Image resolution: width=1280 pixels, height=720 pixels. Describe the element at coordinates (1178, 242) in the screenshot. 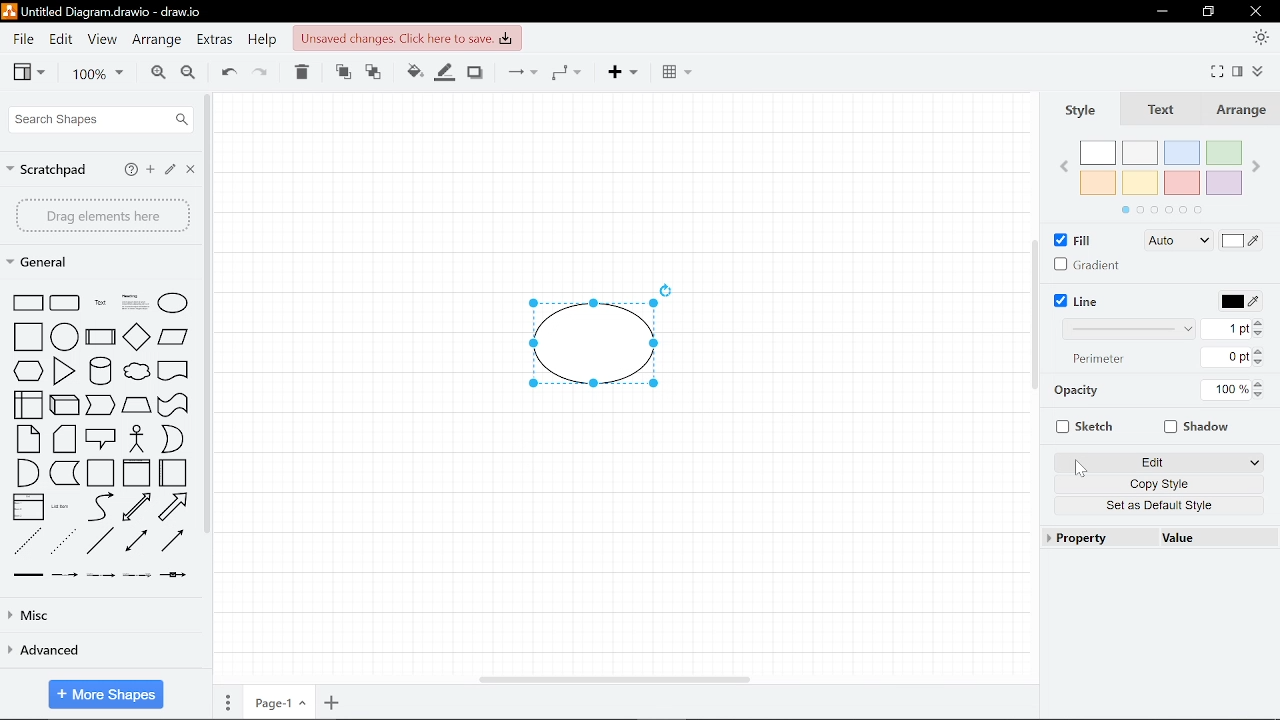

I see `Fill settings` at that location.